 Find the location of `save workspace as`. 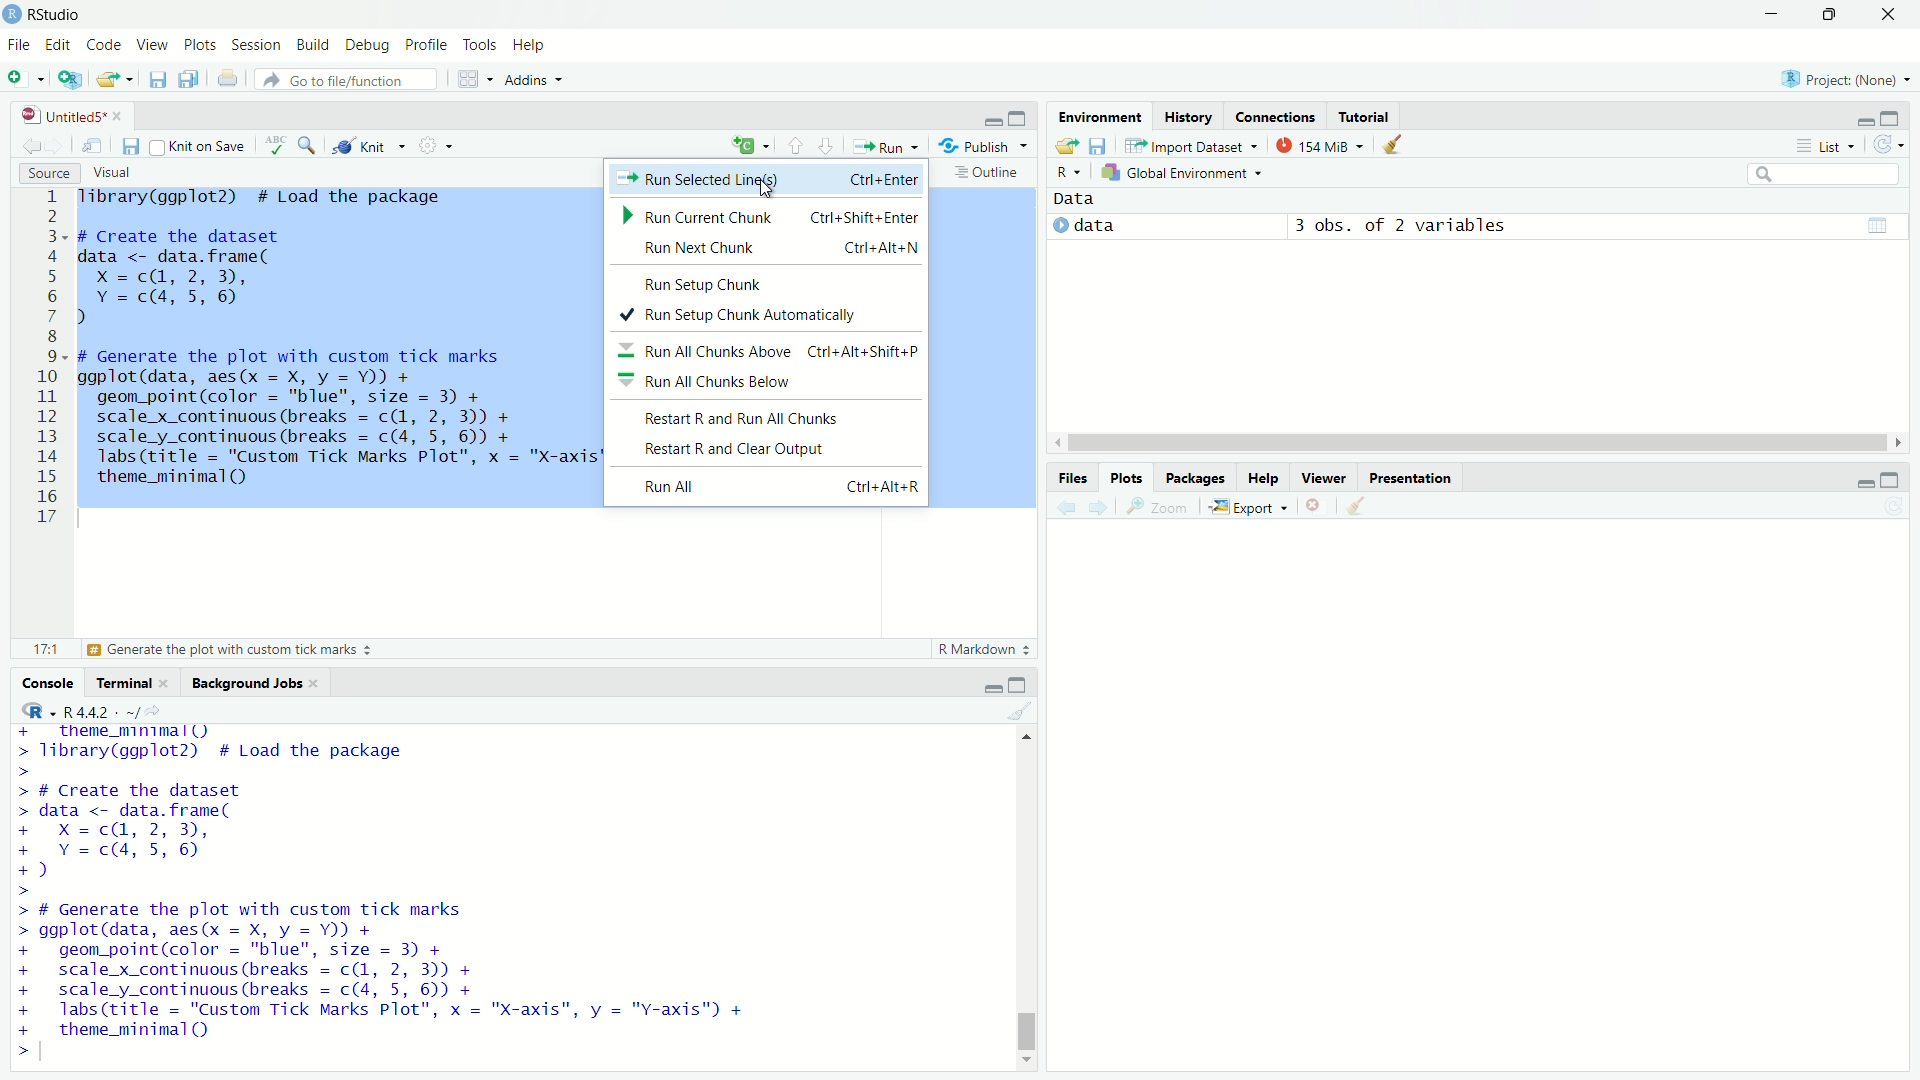

save workspace as is located at coordinates (1103, 147).